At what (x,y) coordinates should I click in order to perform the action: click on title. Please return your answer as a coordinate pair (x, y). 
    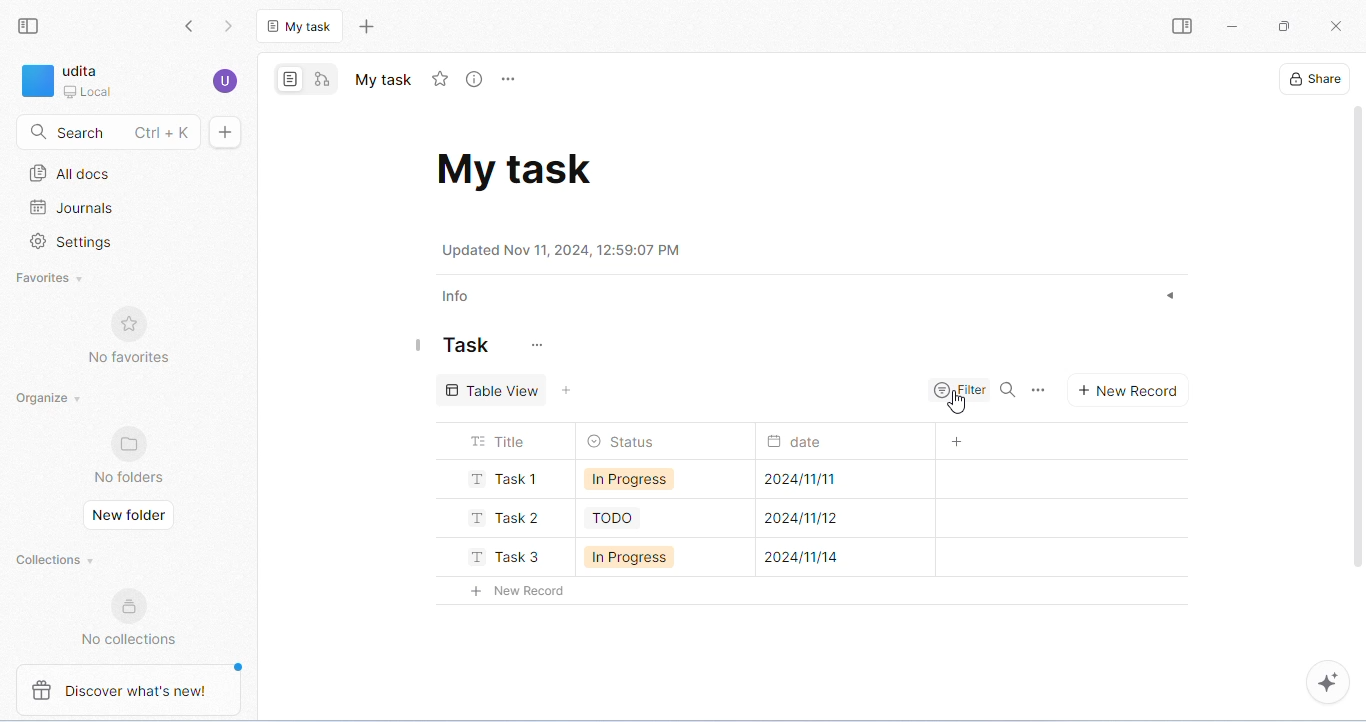
    Looking at the image, I should click on (499, 440).